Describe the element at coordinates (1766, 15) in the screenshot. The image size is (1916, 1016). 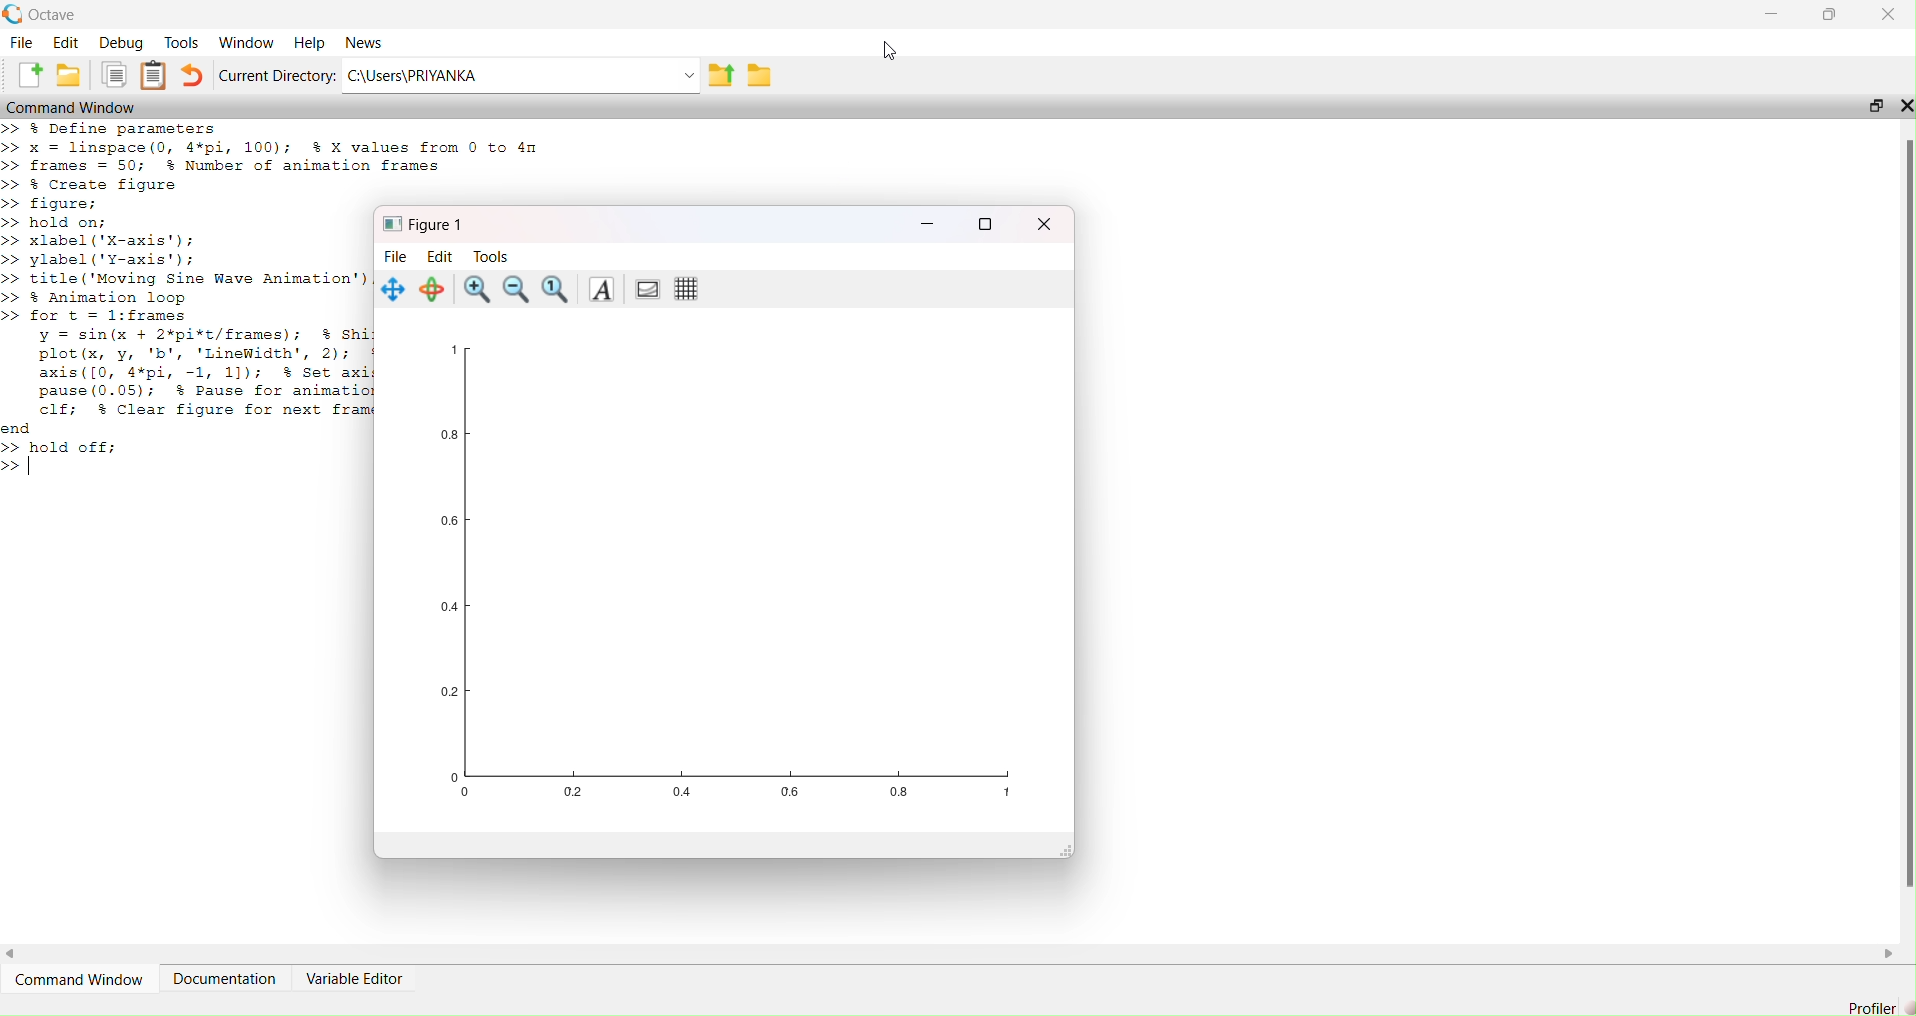
I see `minimise` at that location.